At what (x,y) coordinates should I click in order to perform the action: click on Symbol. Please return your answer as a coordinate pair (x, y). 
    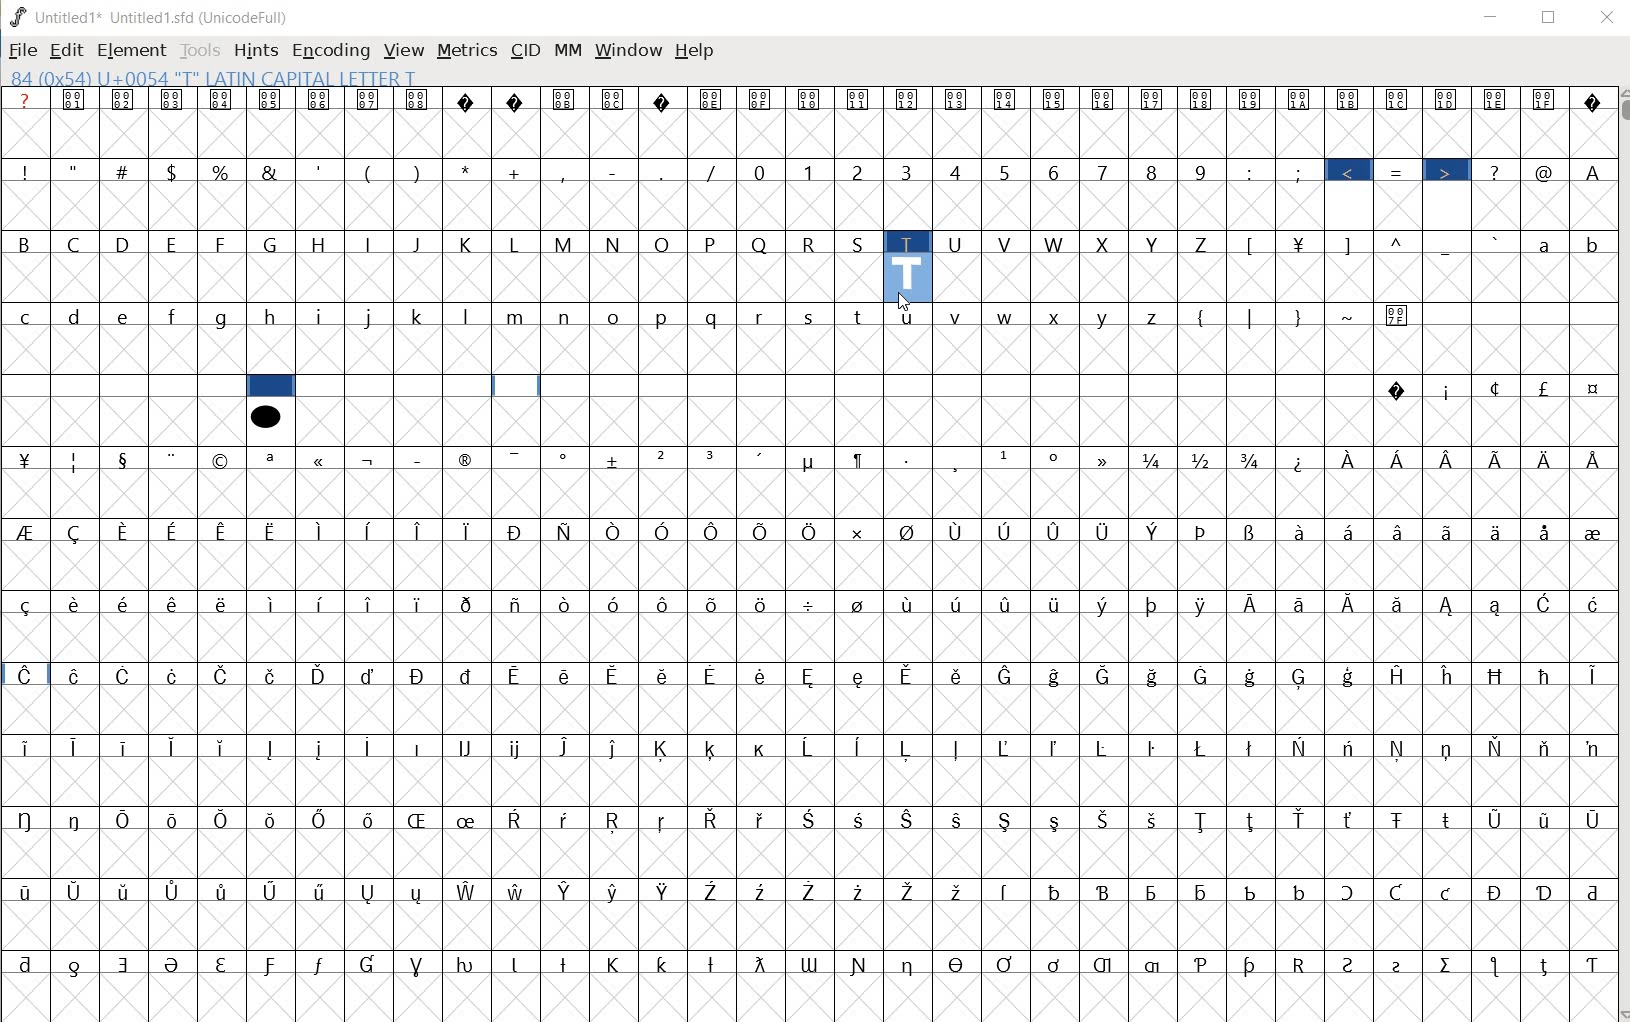
    Looking at the image, I should click on (810, 99).